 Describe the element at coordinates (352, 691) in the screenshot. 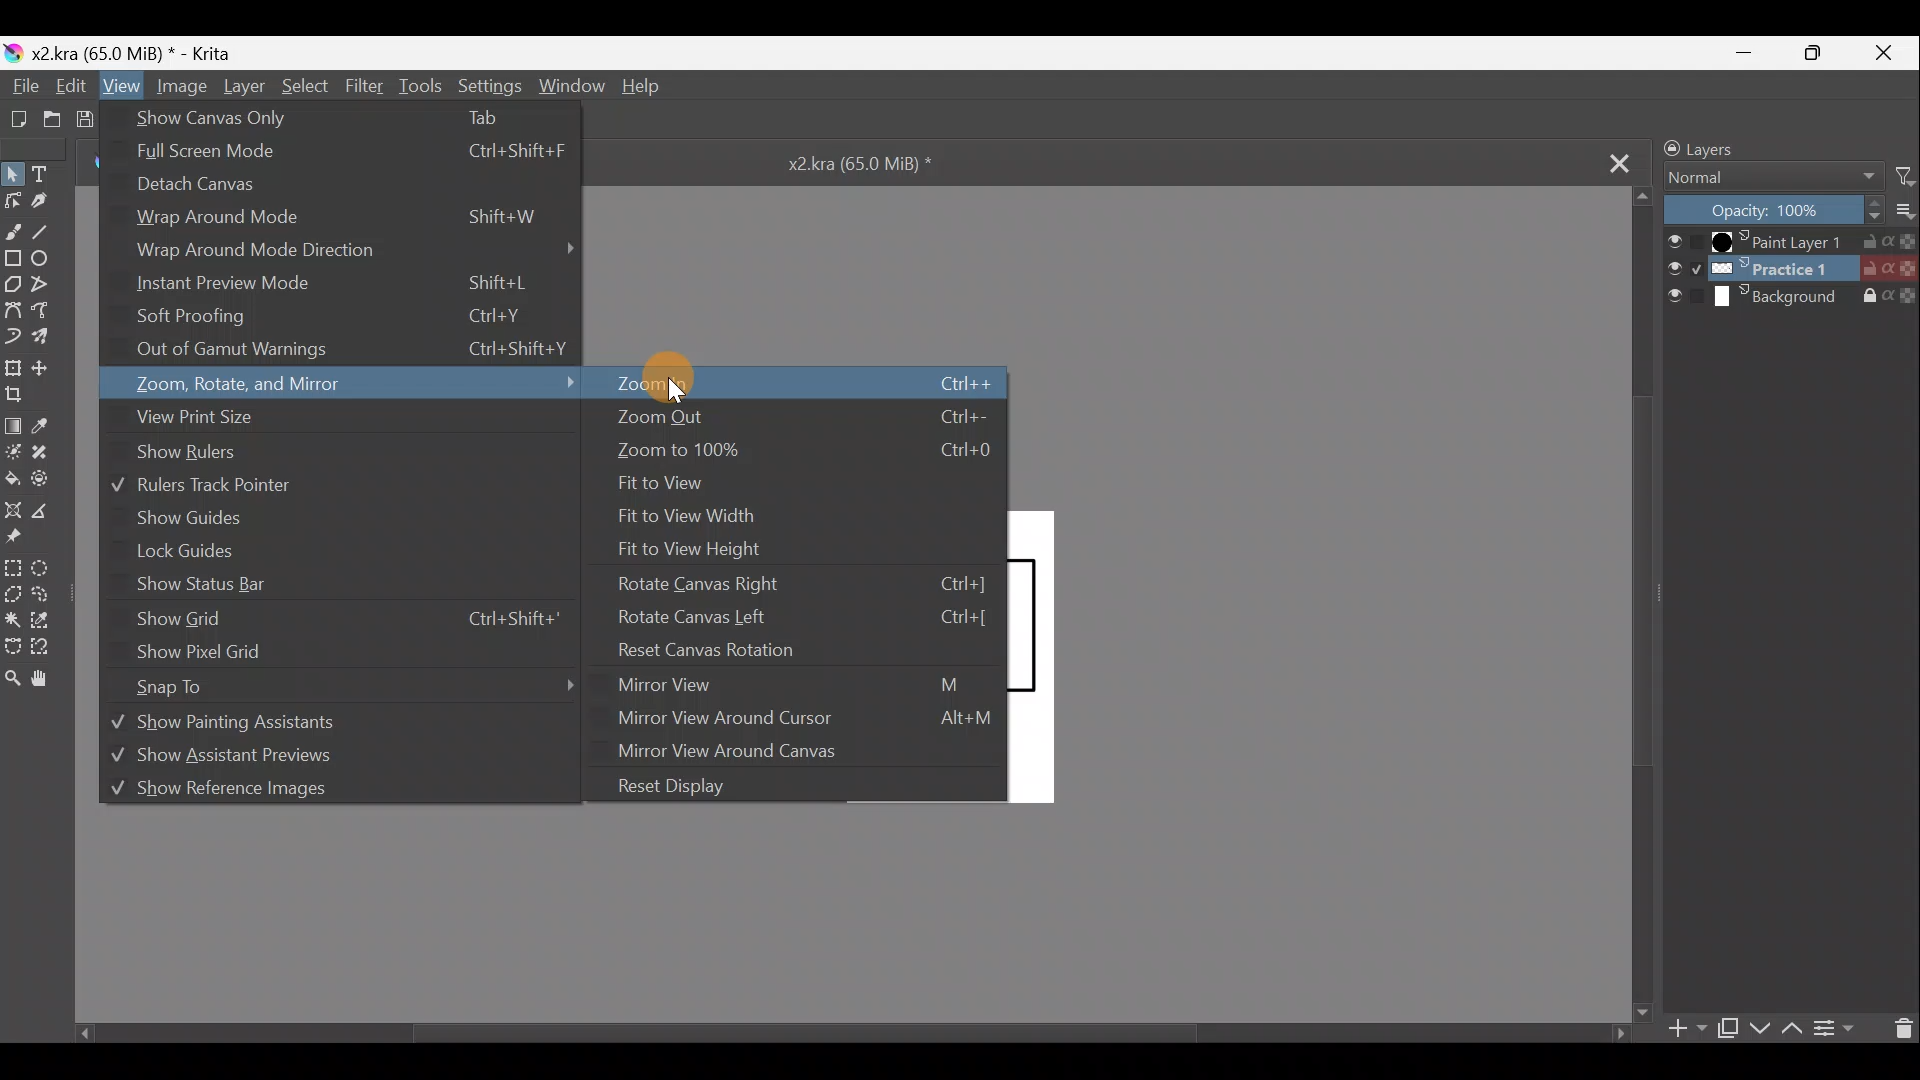

I see `Snap to` at that location.